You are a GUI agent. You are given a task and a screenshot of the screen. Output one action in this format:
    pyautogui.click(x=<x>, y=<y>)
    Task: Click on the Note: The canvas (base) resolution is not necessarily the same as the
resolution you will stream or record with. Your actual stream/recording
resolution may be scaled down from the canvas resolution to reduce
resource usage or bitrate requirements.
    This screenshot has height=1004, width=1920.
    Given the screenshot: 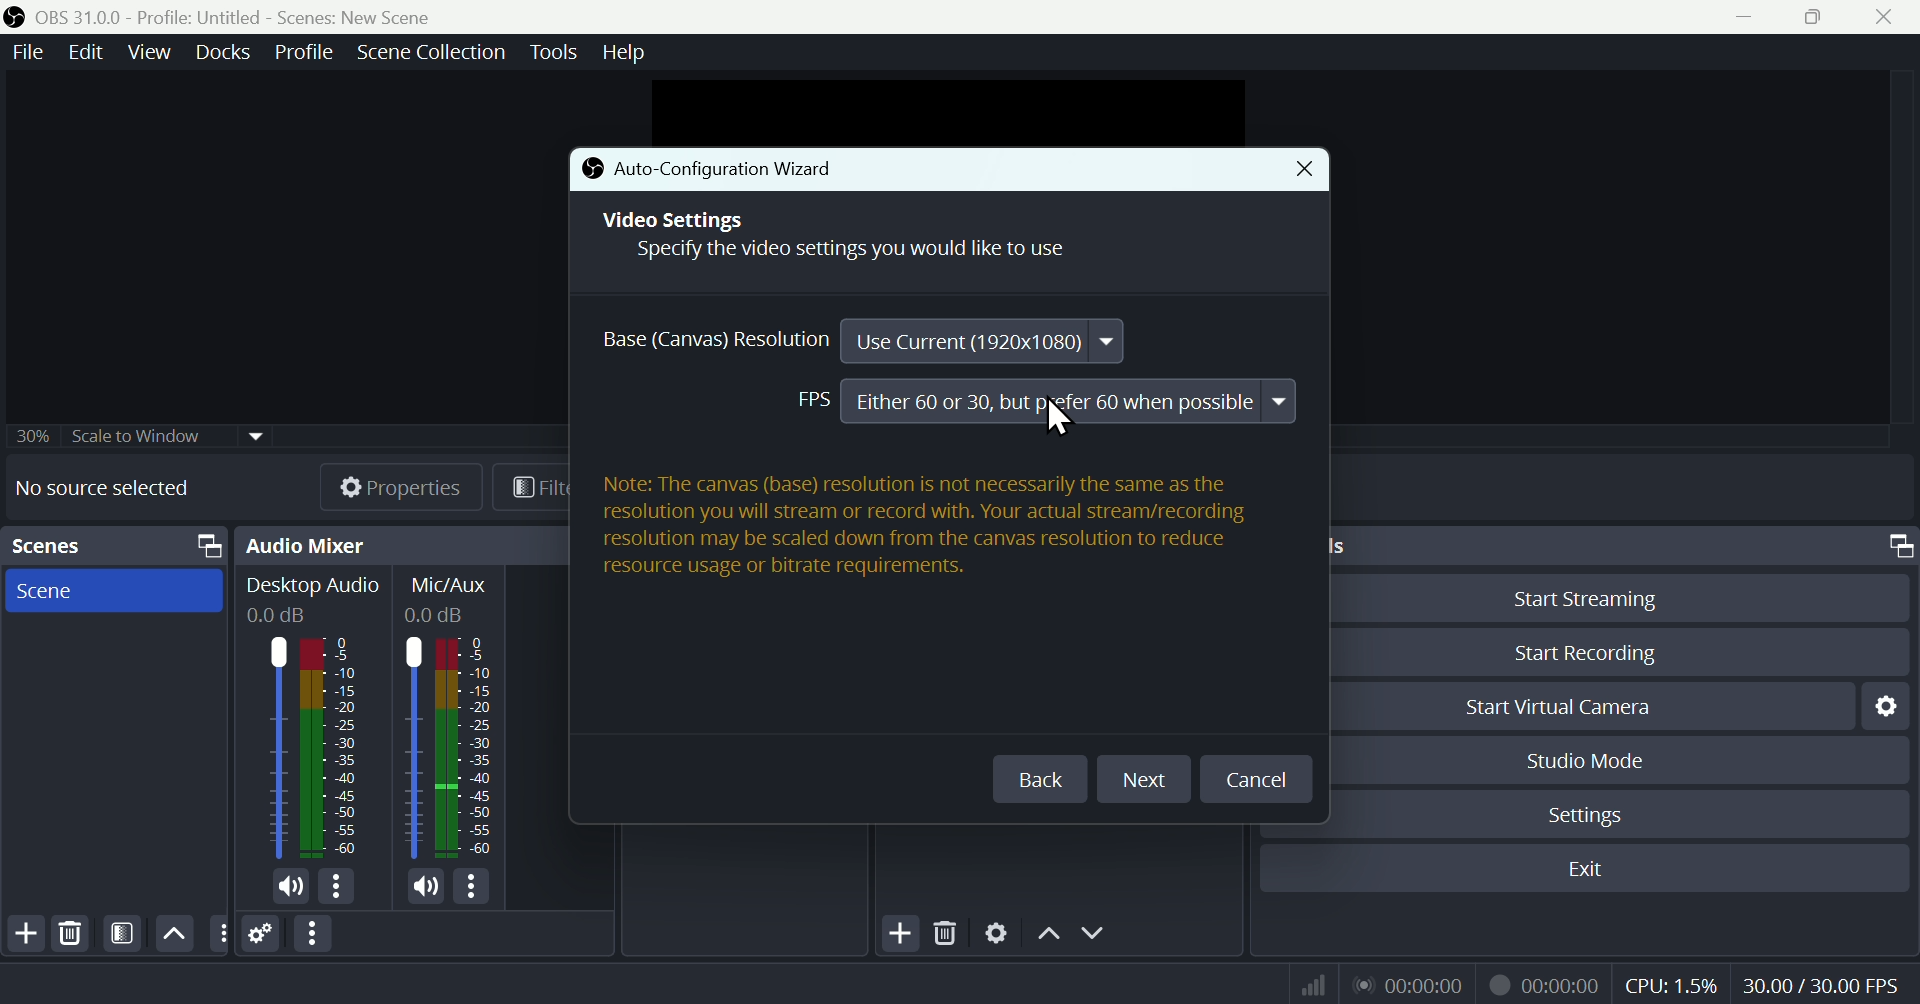 What is the action you would take?
    pyautogui.click(x=927, y=530)
    